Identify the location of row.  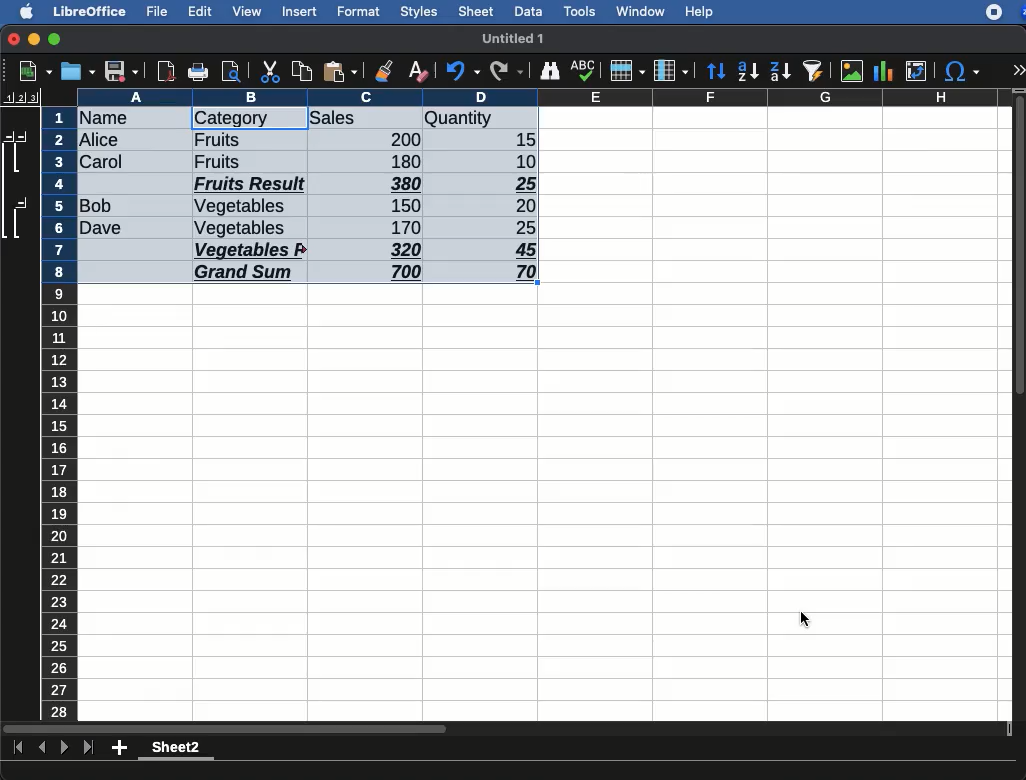
(626, 71).